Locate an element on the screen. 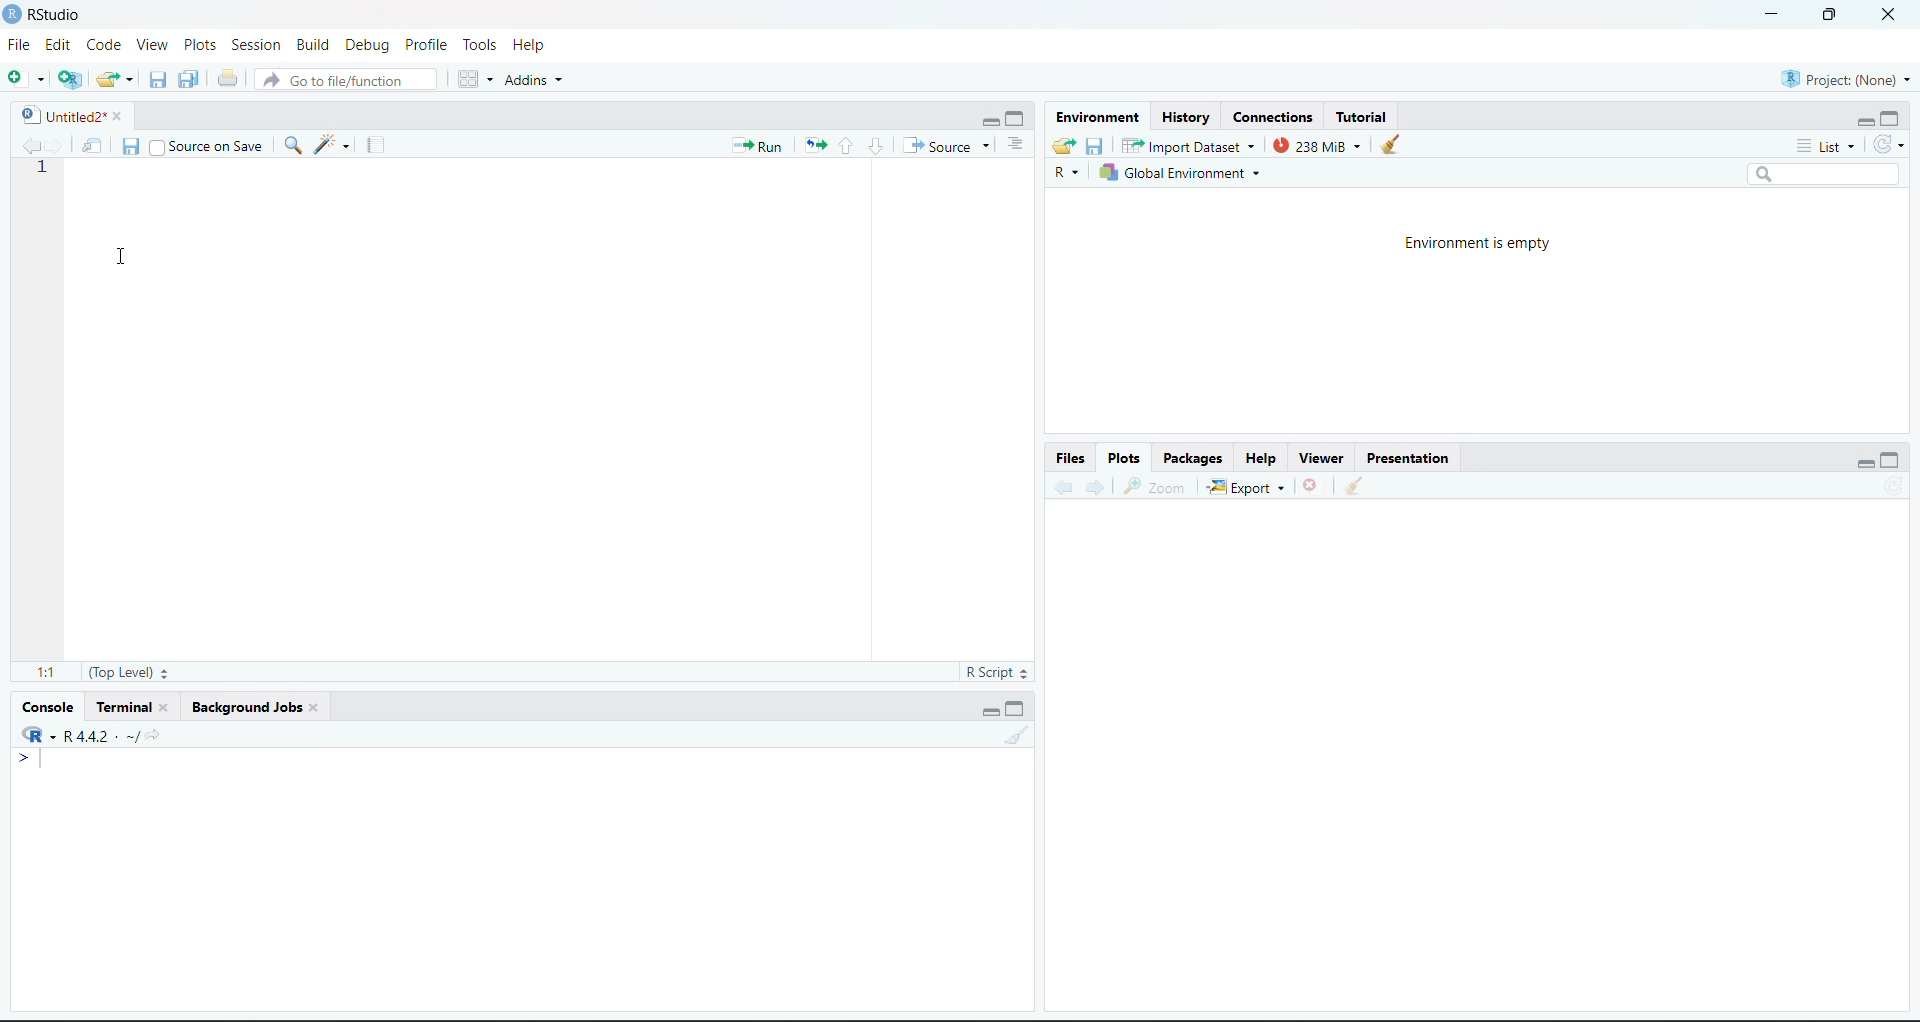  Profile is located at coordinates (428, 45).